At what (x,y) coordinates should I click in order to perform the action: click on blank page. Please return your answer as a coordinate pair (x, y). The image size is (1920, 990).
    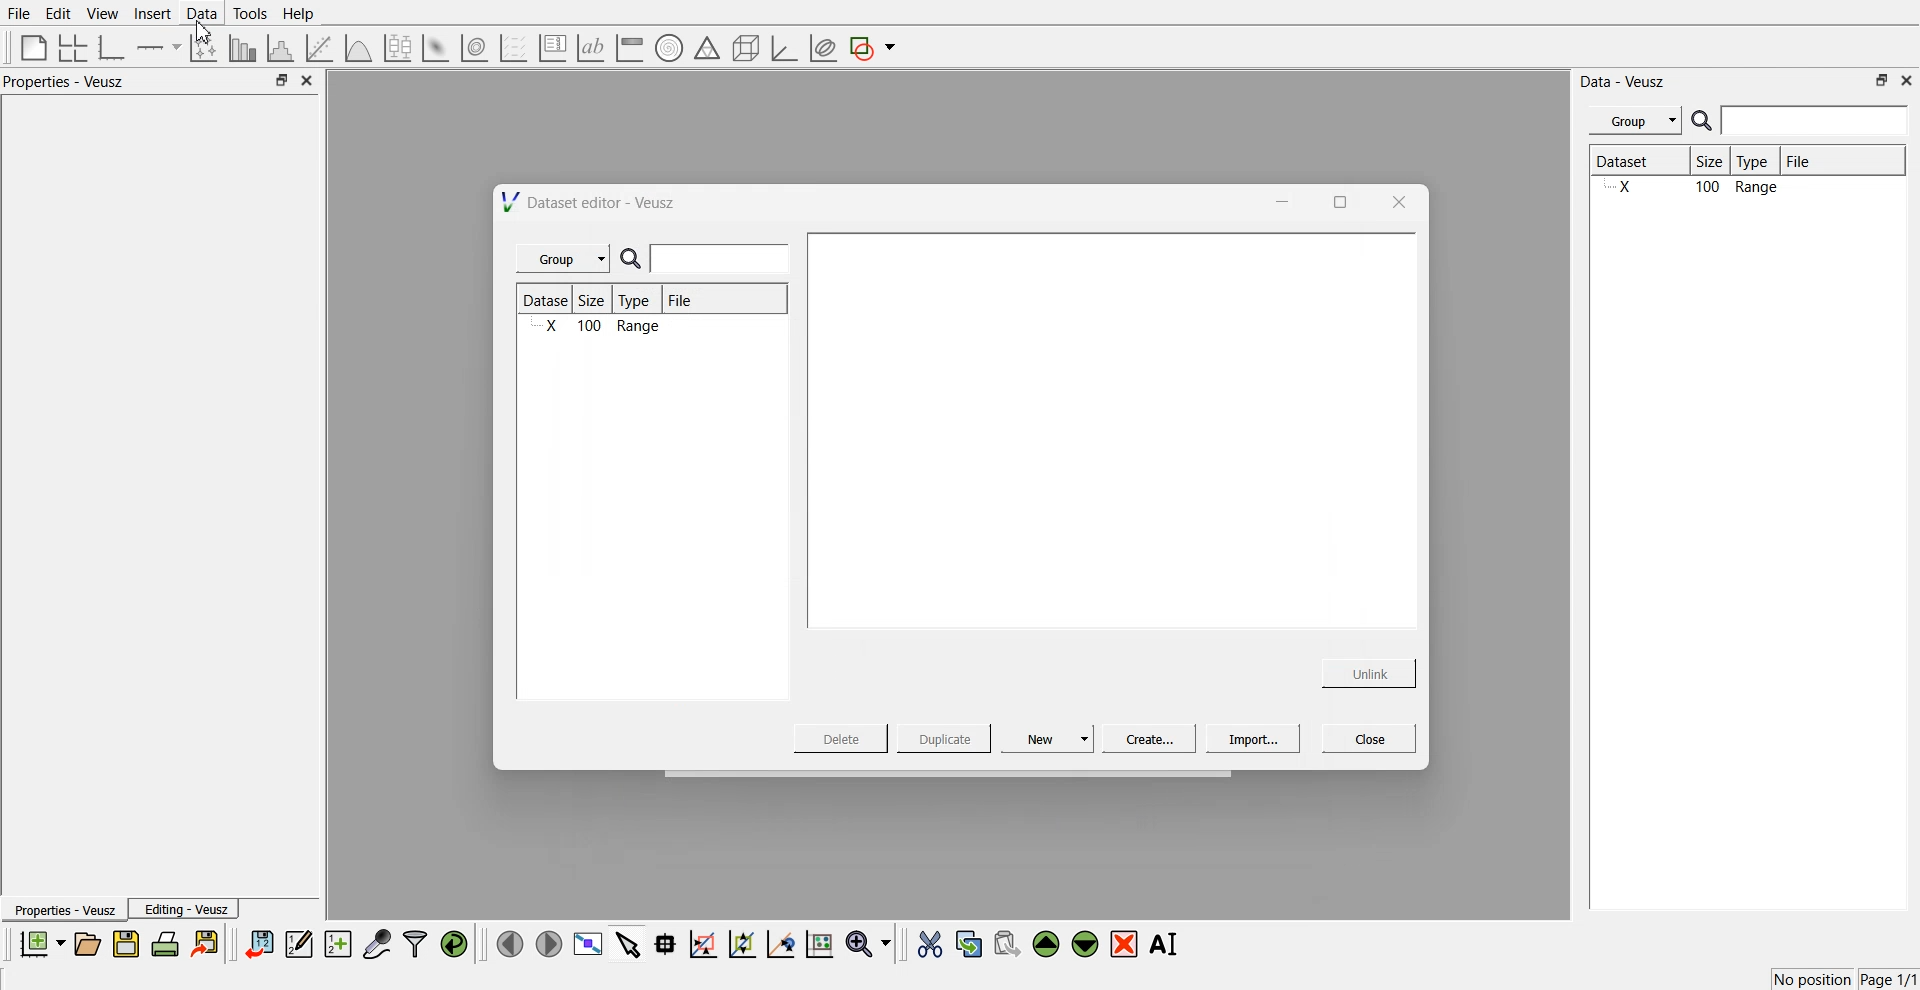
    Looking at the image, I should click on (29, 46).